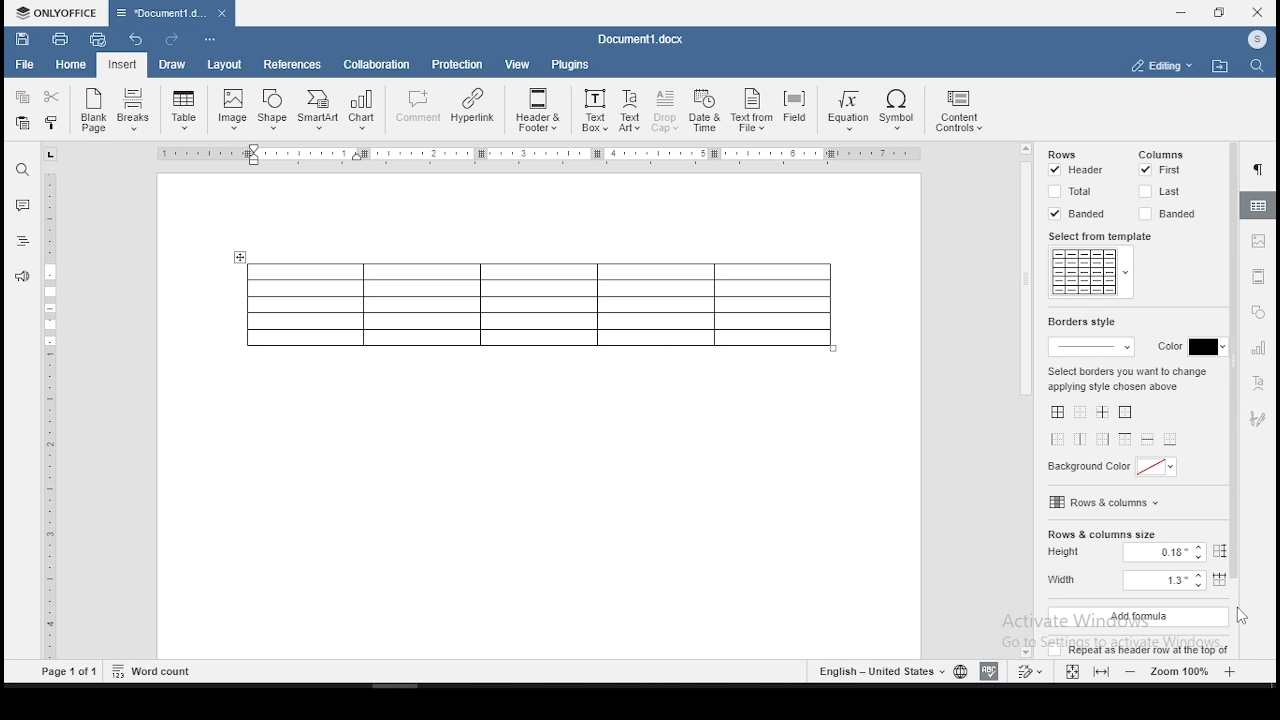 The height and width of the screenshot is (720, 1280). I want to click on TextArt, so click(629, 112).